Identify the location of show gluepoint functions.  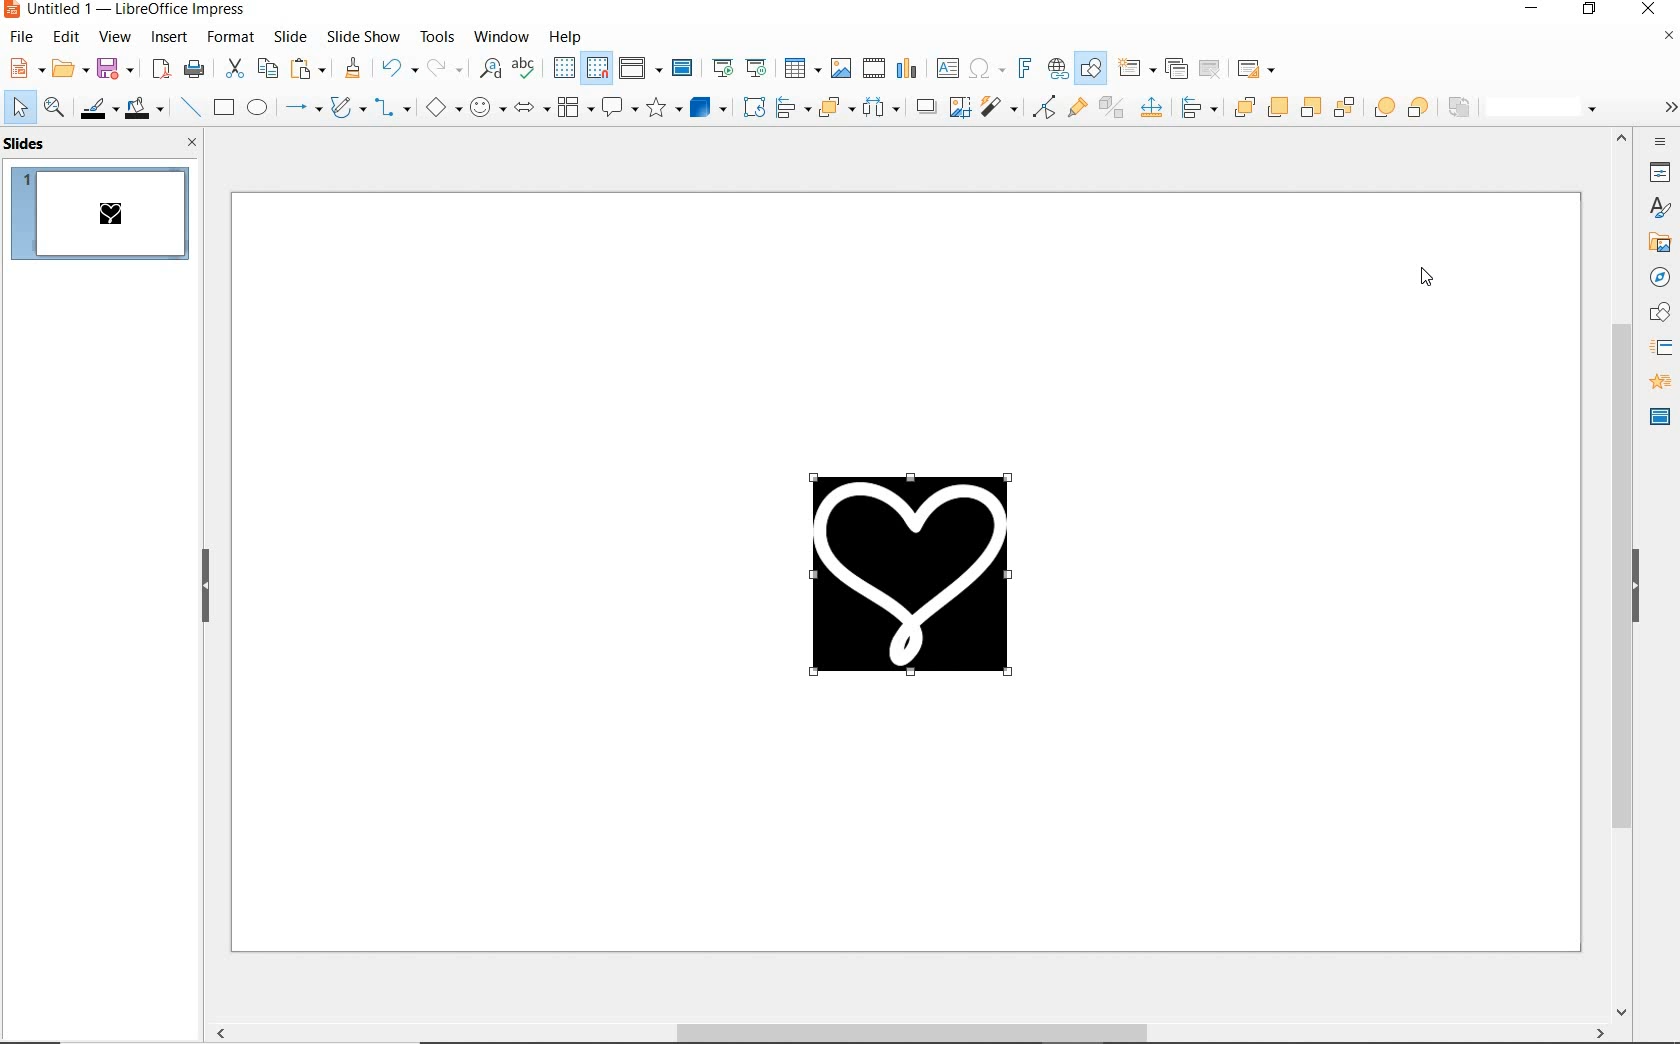
(1076, 107).